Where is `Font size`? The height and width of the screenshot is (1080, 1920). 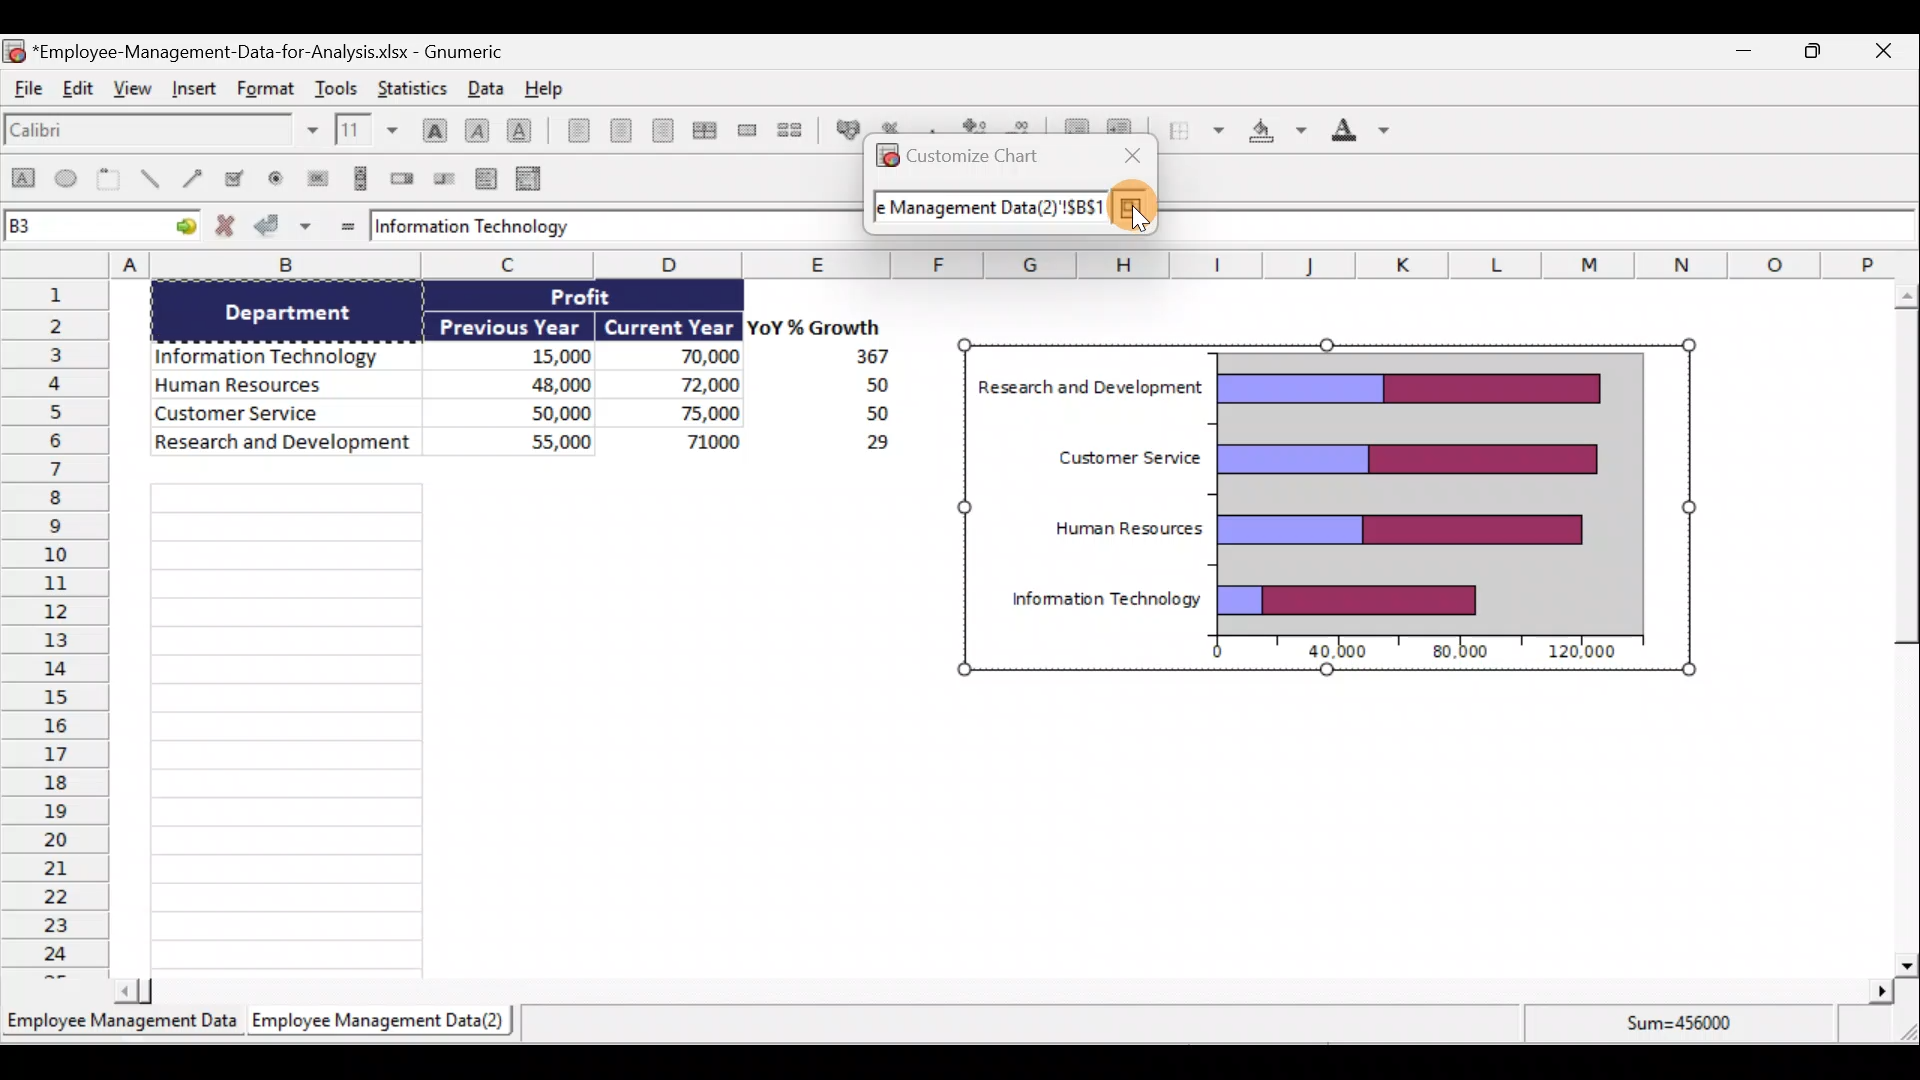
Font size is located at coordinates (371, 130).